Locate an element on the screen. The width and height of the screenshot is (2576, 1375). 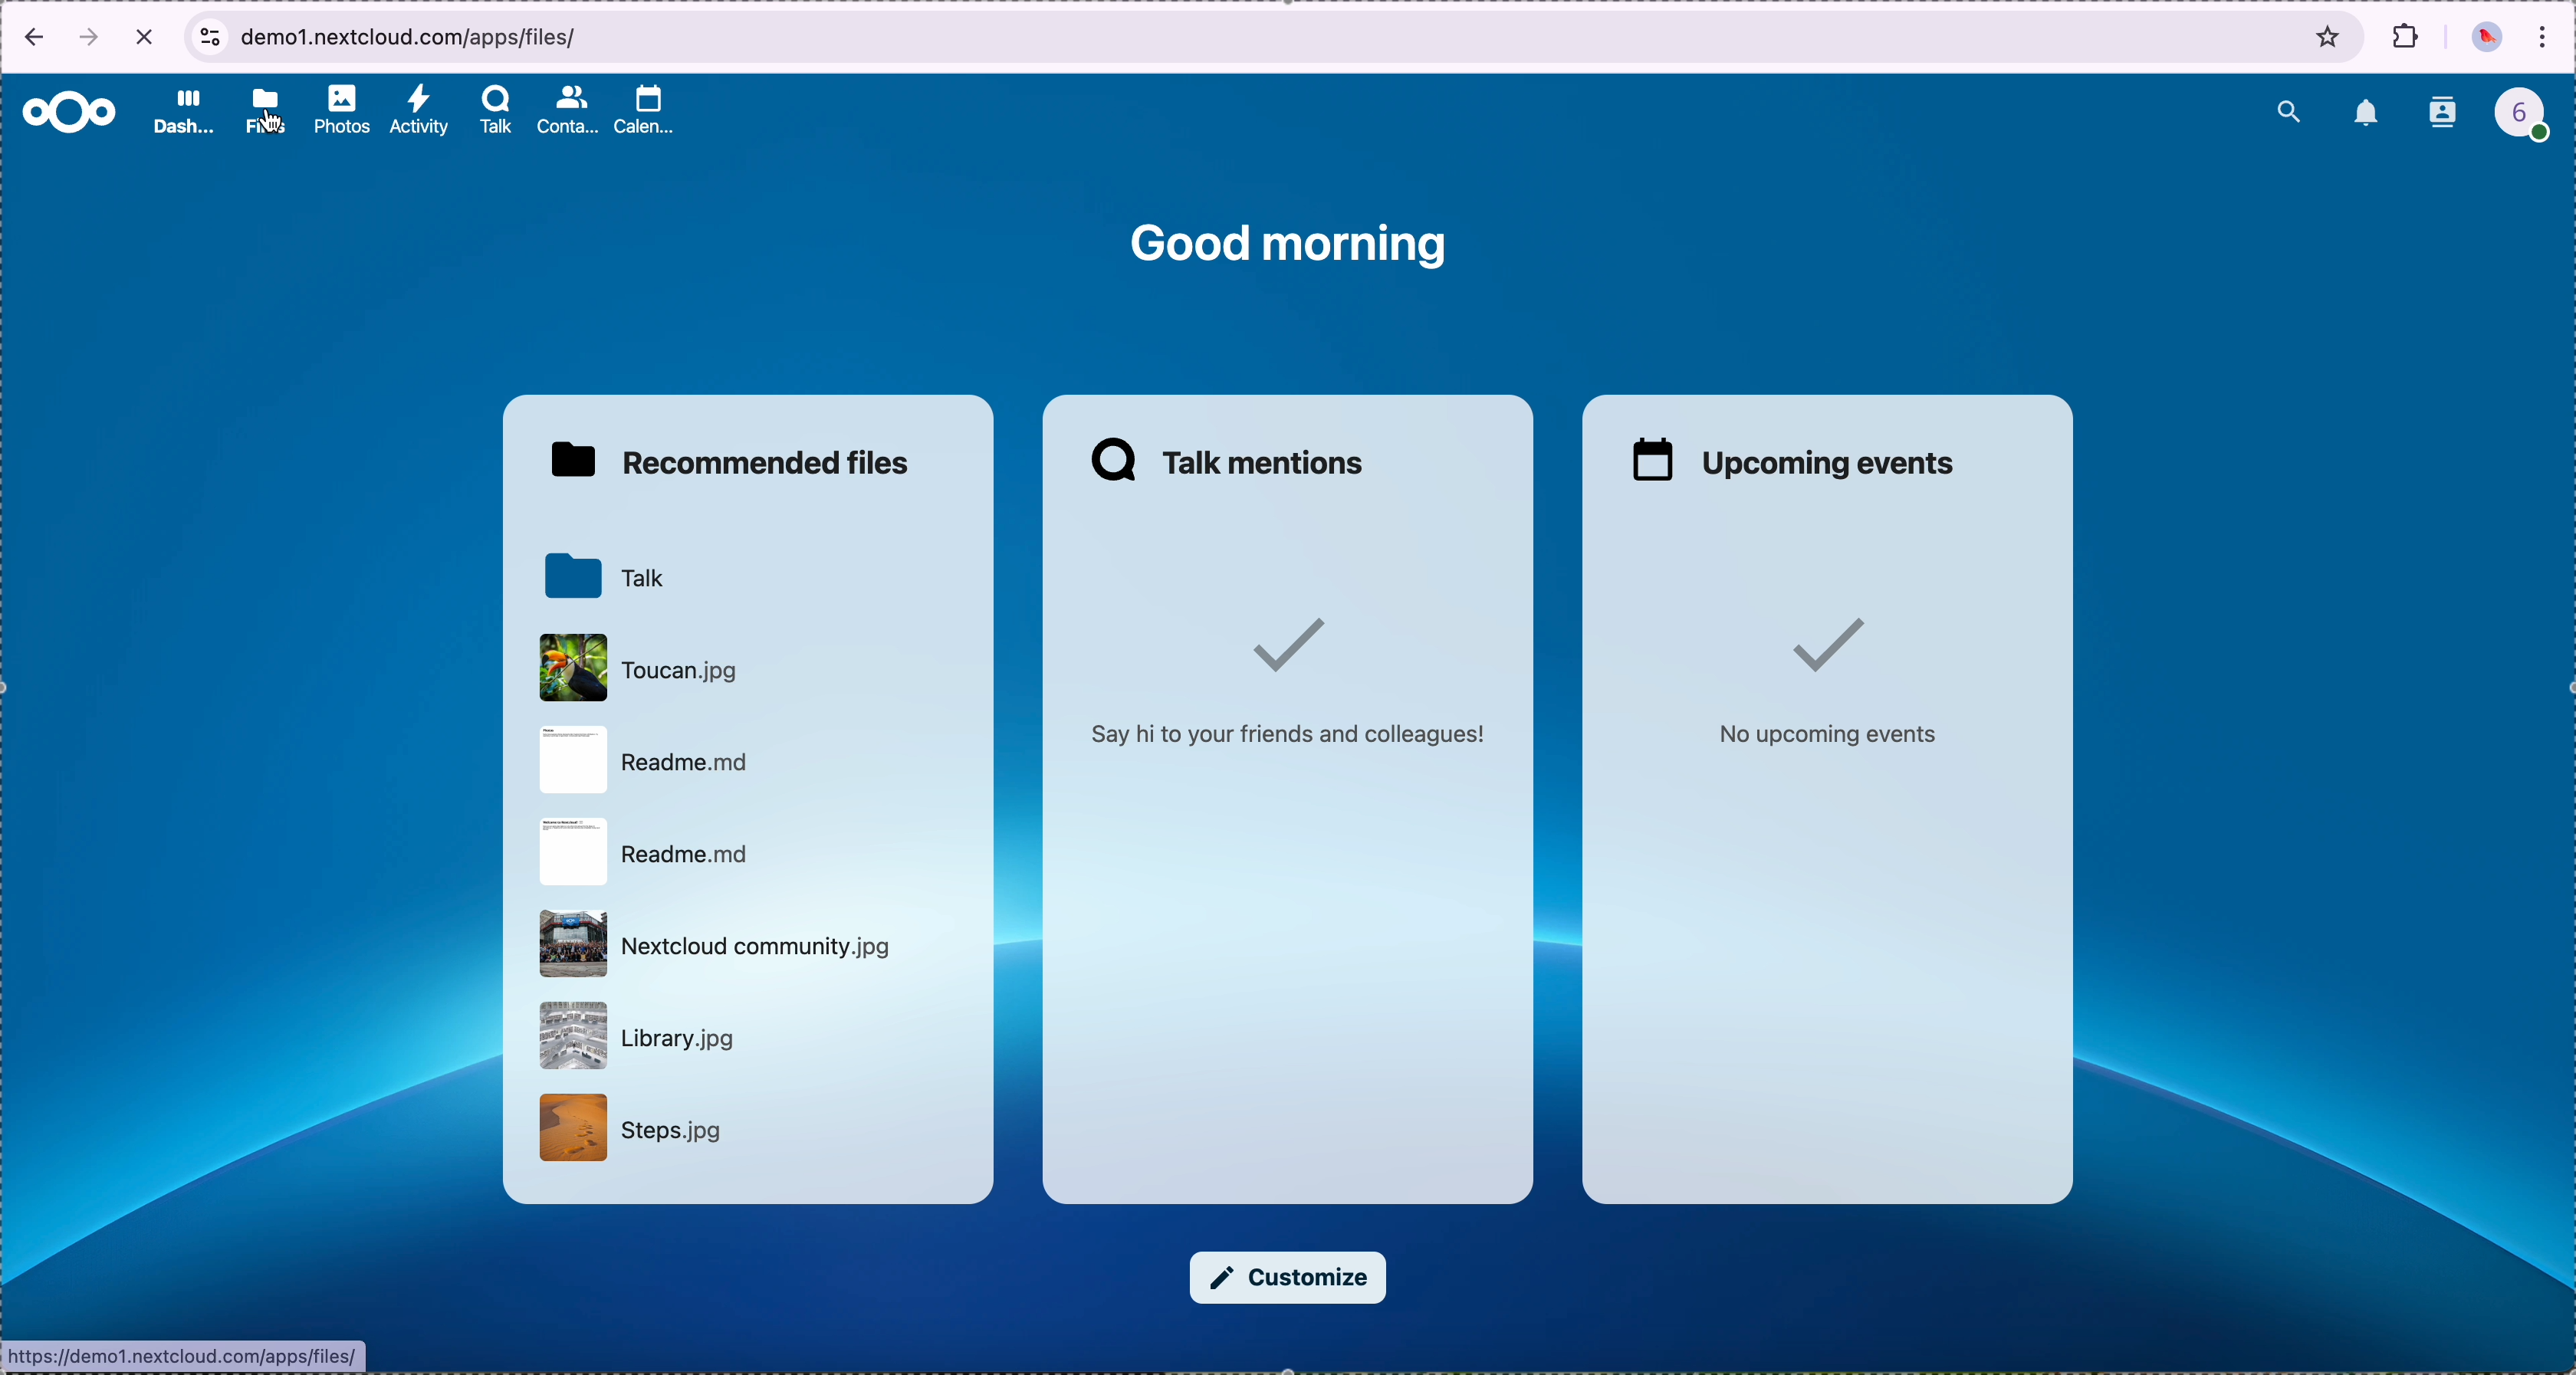
say hi to your friends and colleagues is located at coordinates (1285, 667).